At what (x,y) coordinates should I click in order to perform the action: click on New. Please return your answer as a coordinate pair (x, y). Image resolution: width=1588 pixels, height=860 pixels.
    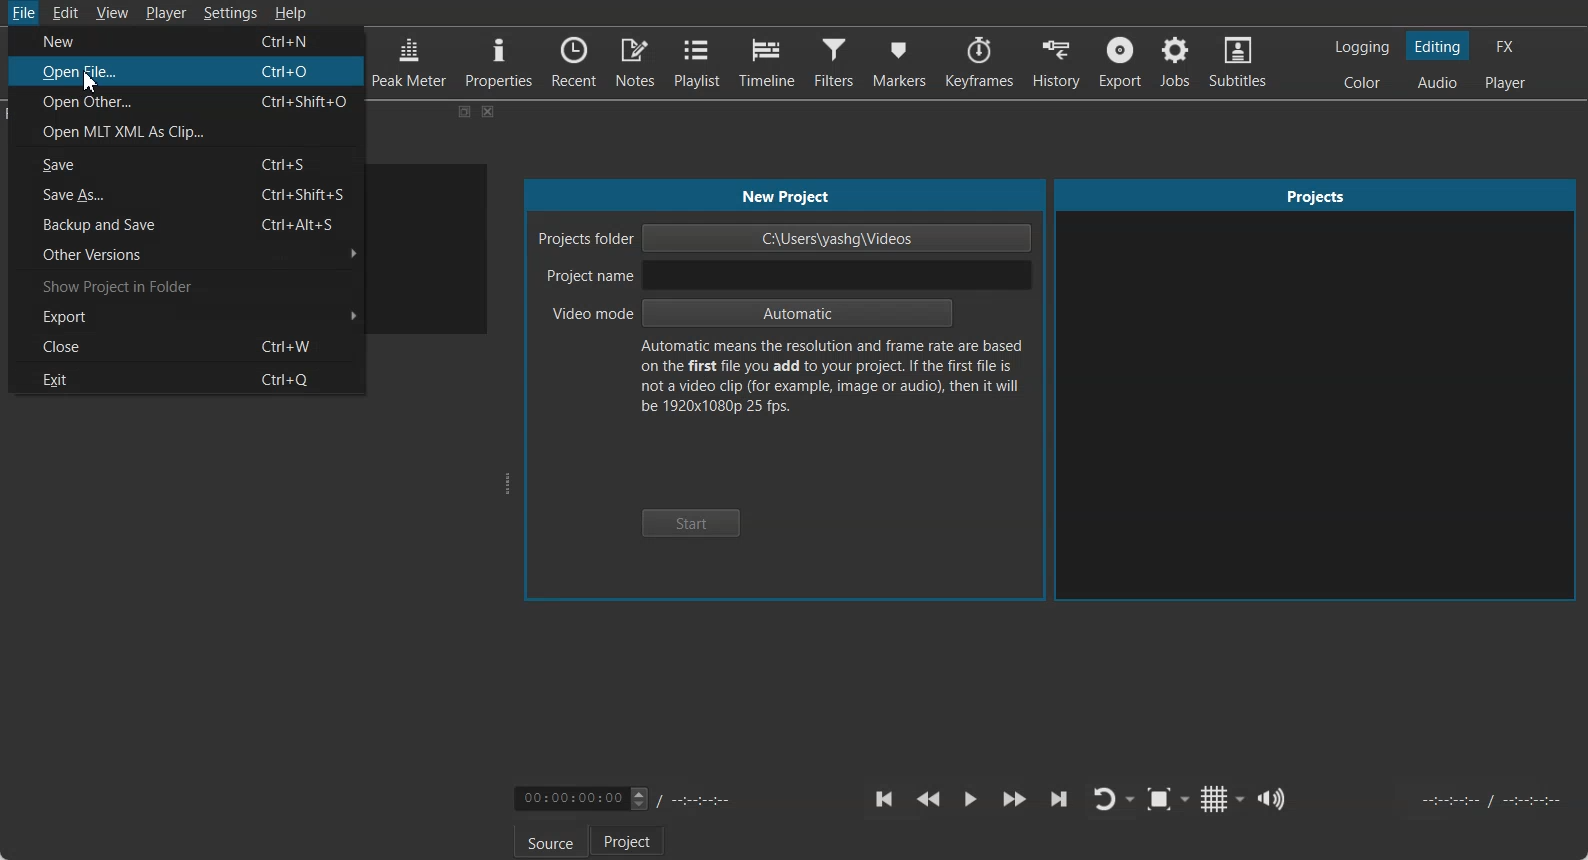
    Looking at the image, I should click on (119, 42).